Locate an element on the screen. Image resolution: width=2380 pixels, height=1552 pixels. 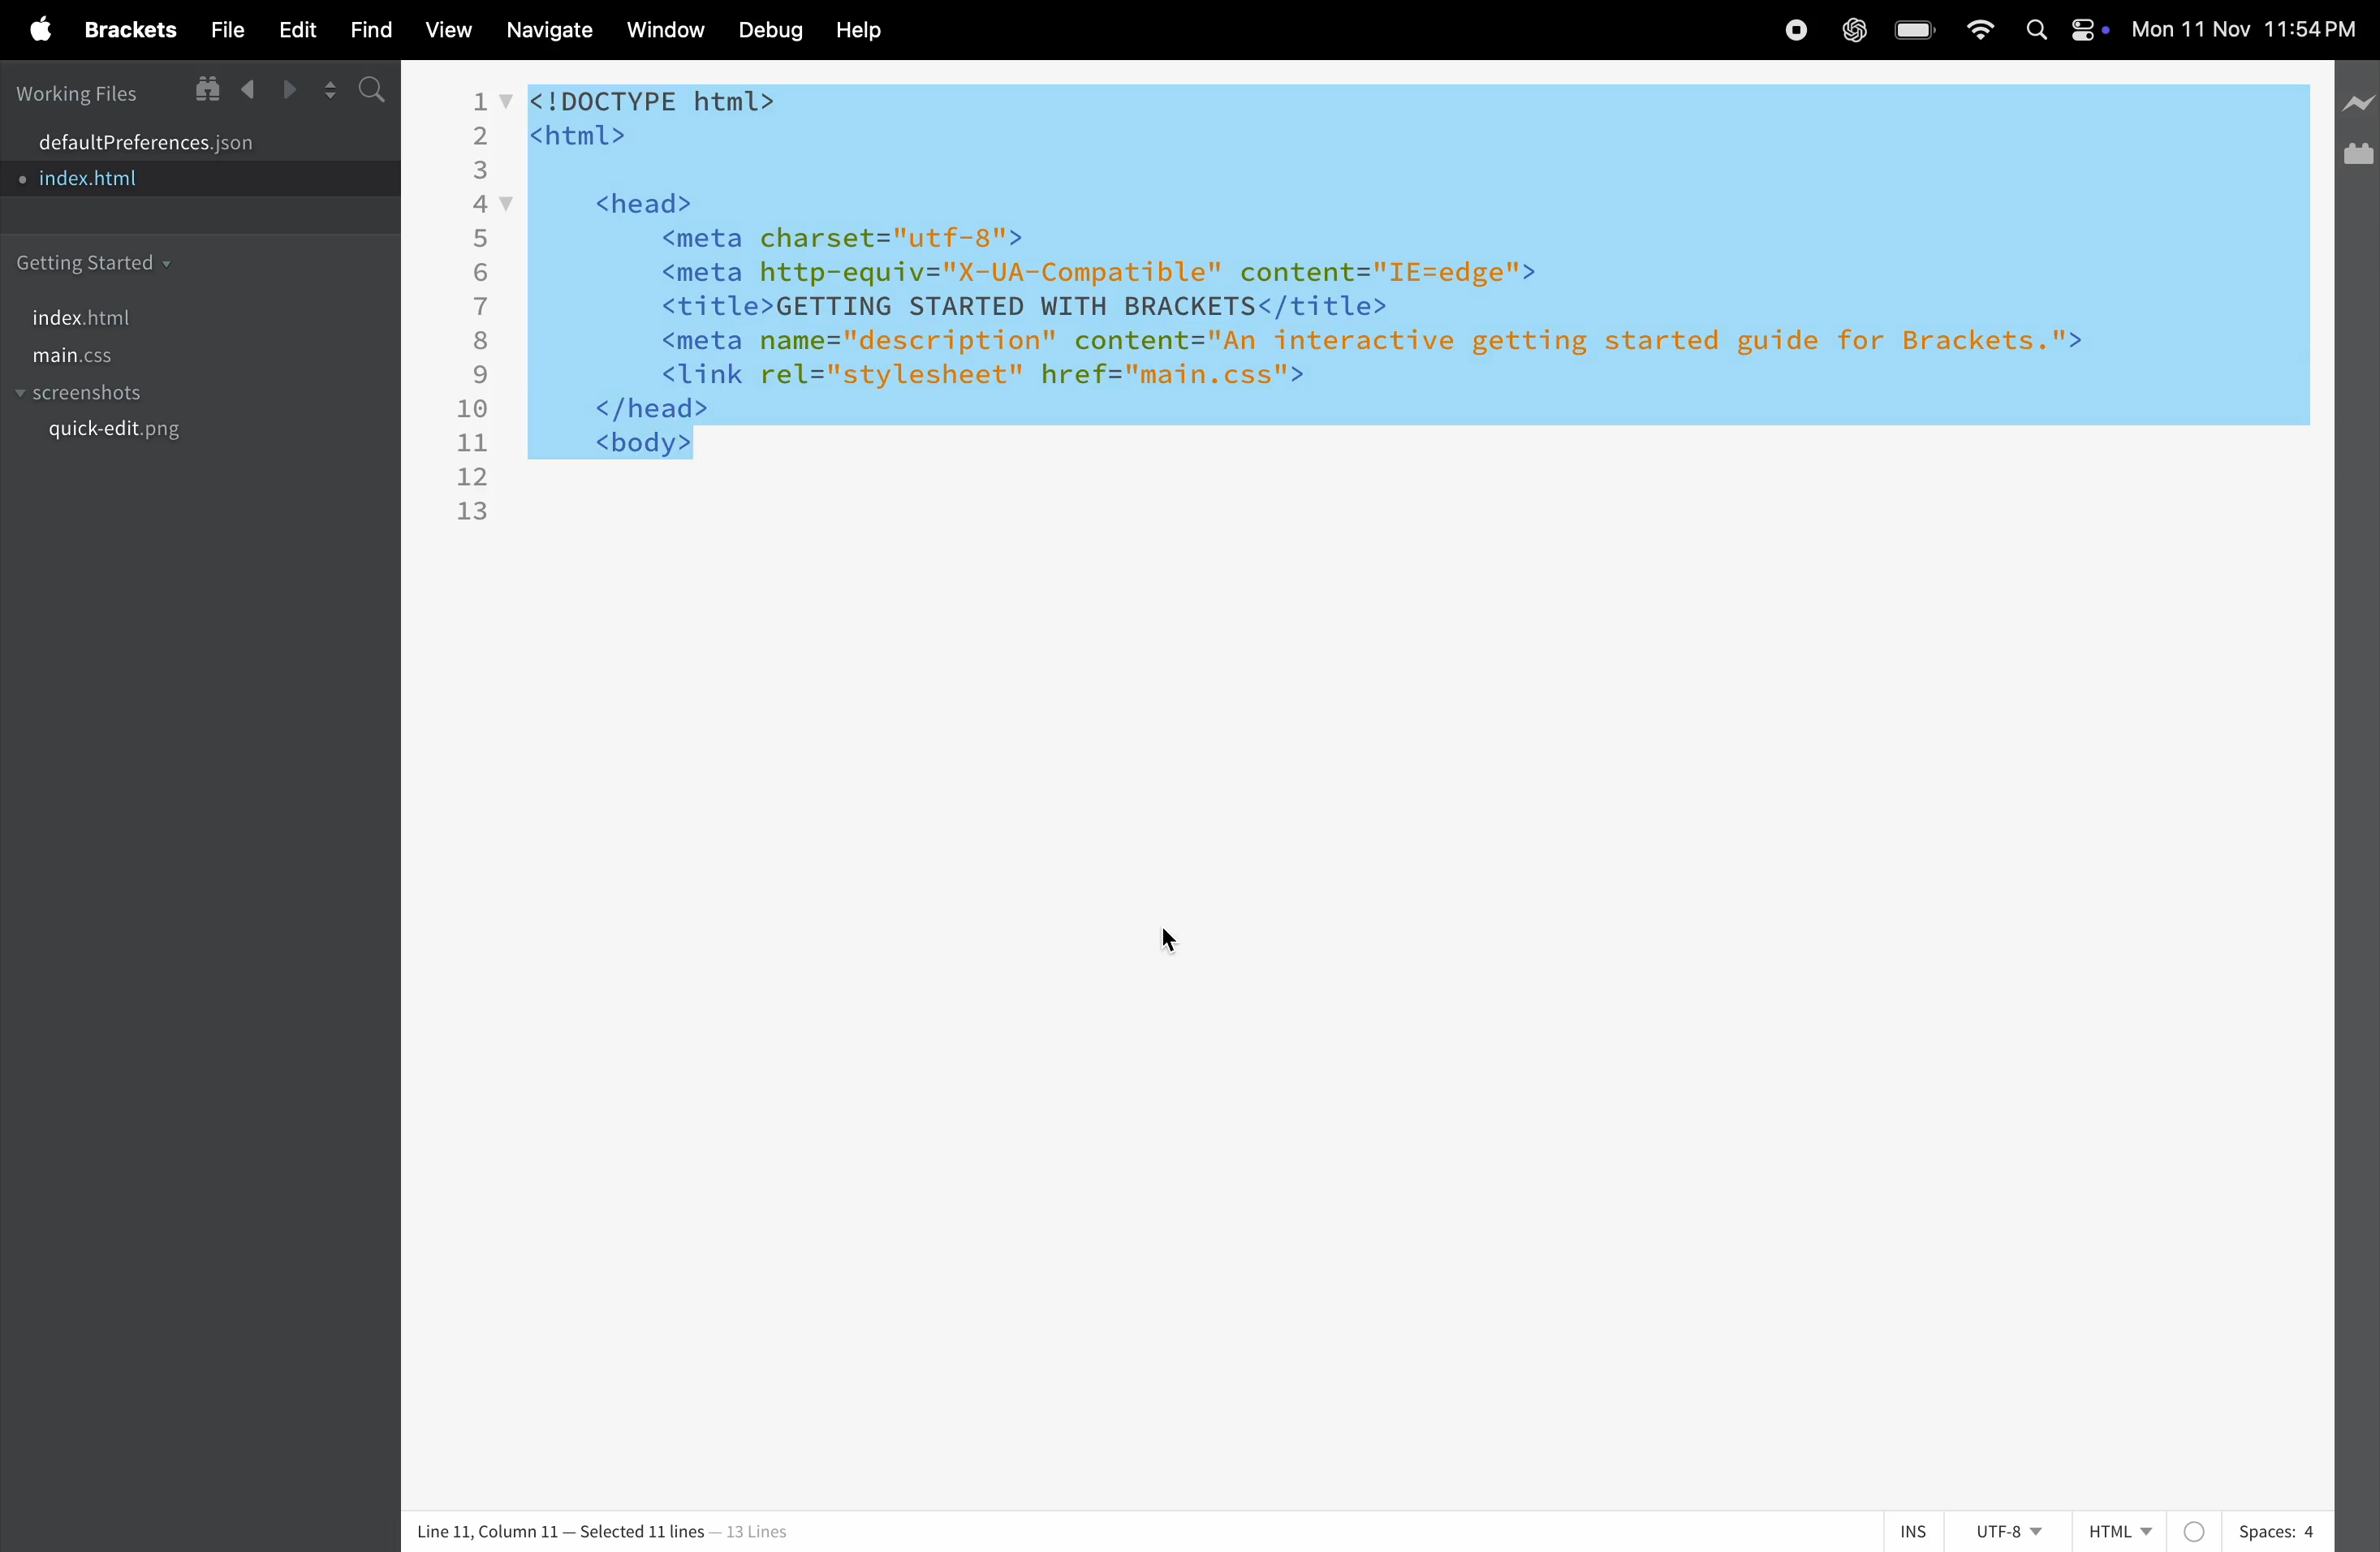
chatgpt is located at coordinates (1854, 29).